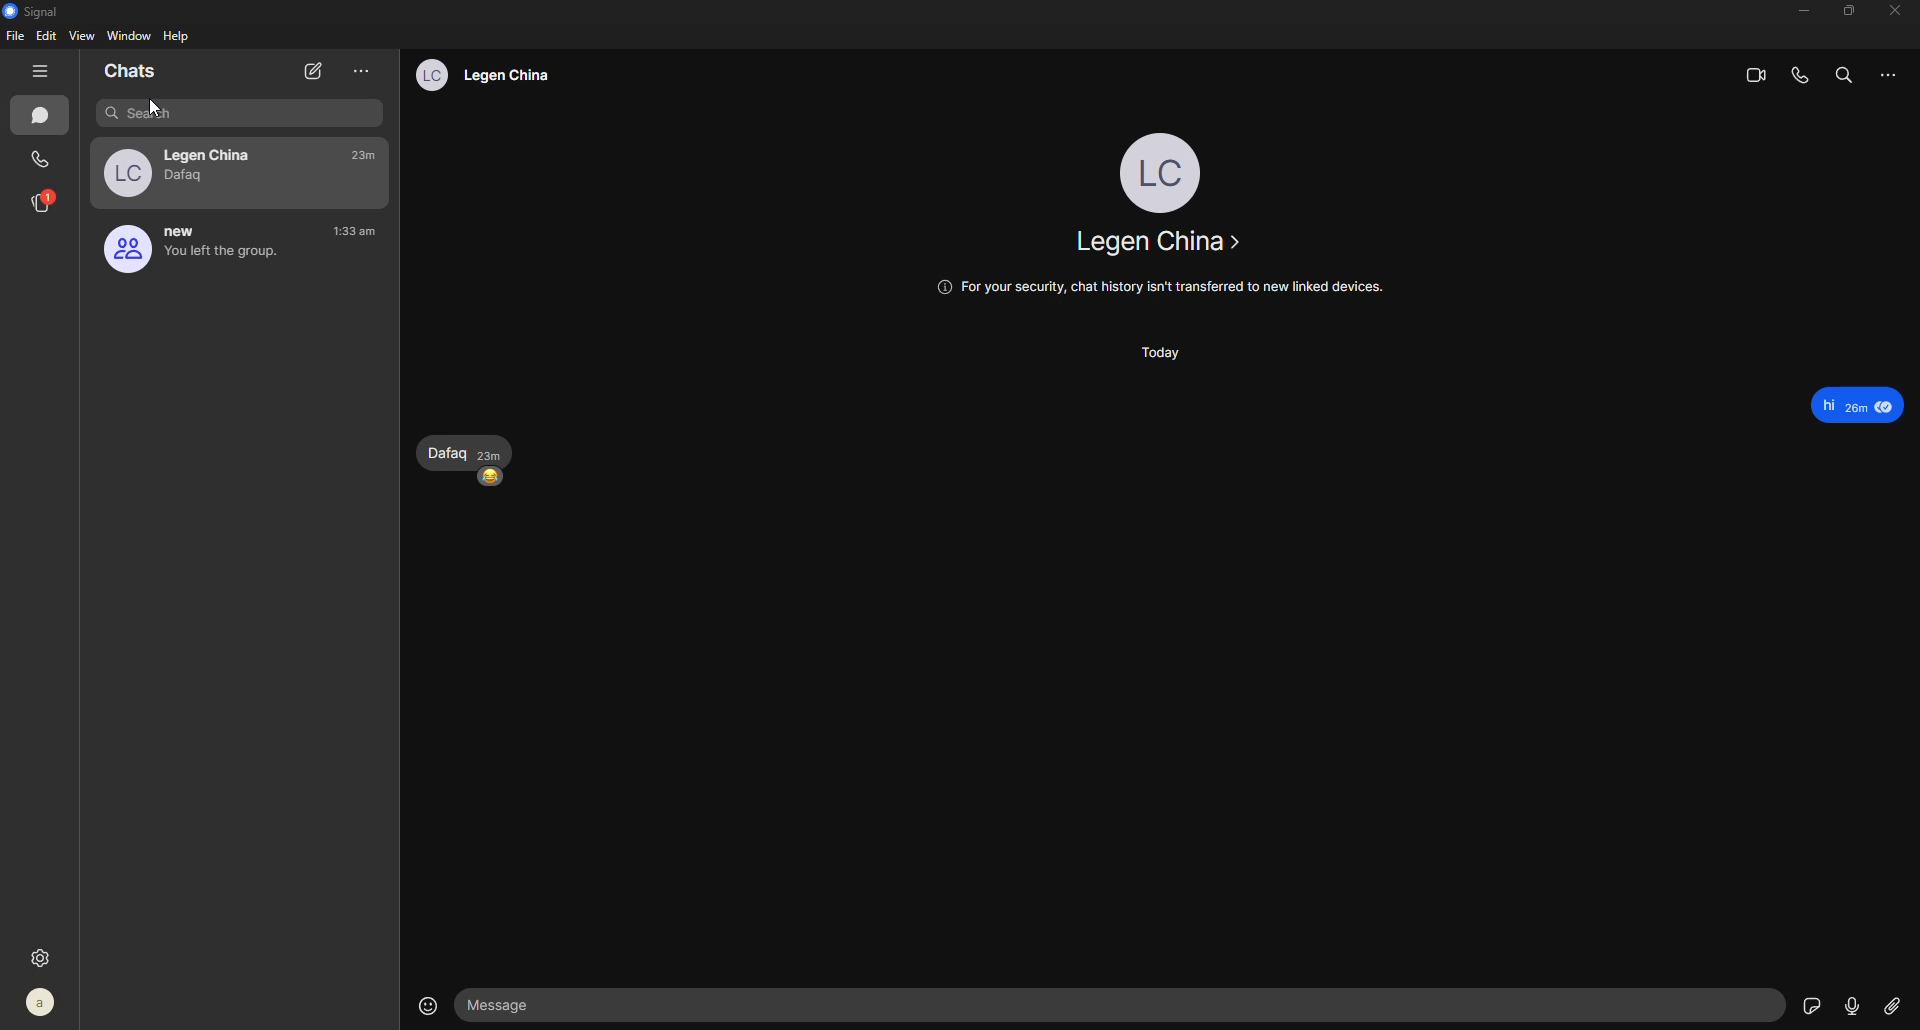 The height and width of the screenshot is (1030, 1920). What do you see at coordinates (155, 107) in the screenshot?
I see `cursor` at bounding box center [155, 107].